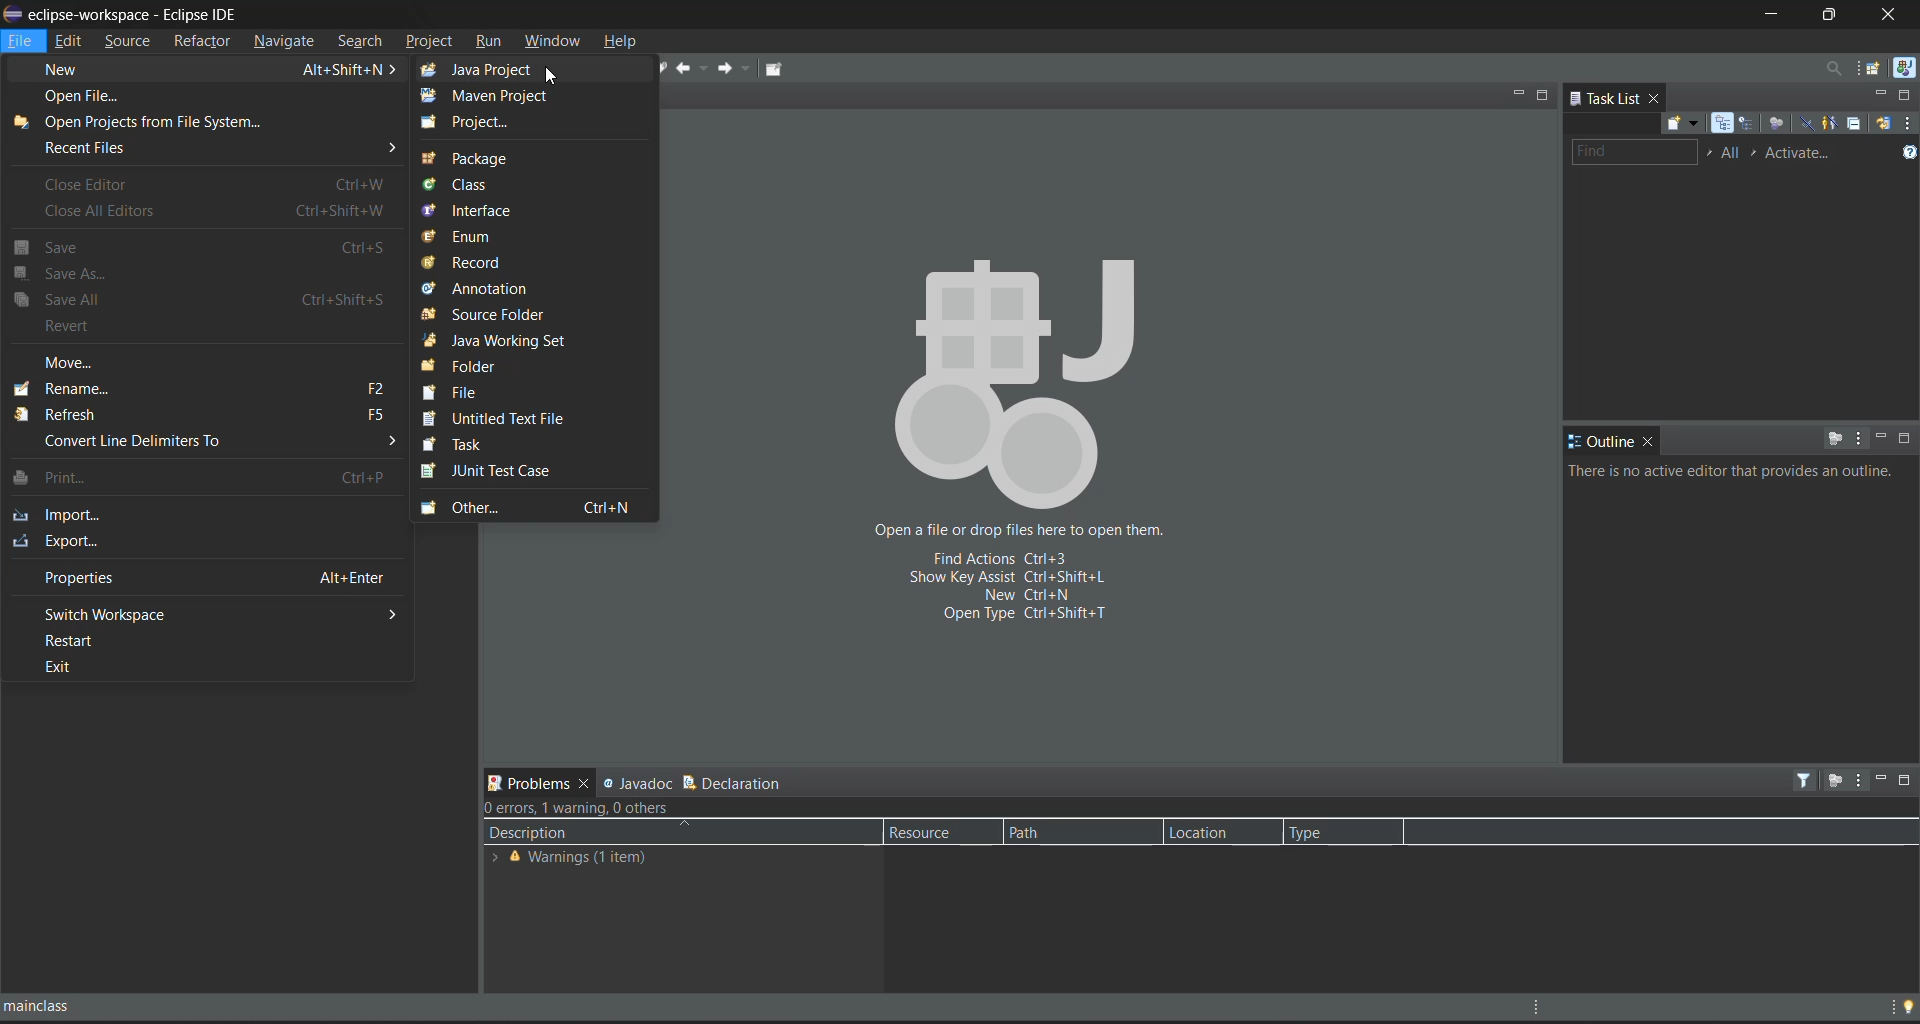 This screenshot has width=1920, height=1024. What do you see at coordinates (198, 274) in the screenshot?
I see `save as` at bounding box center [198, 274].